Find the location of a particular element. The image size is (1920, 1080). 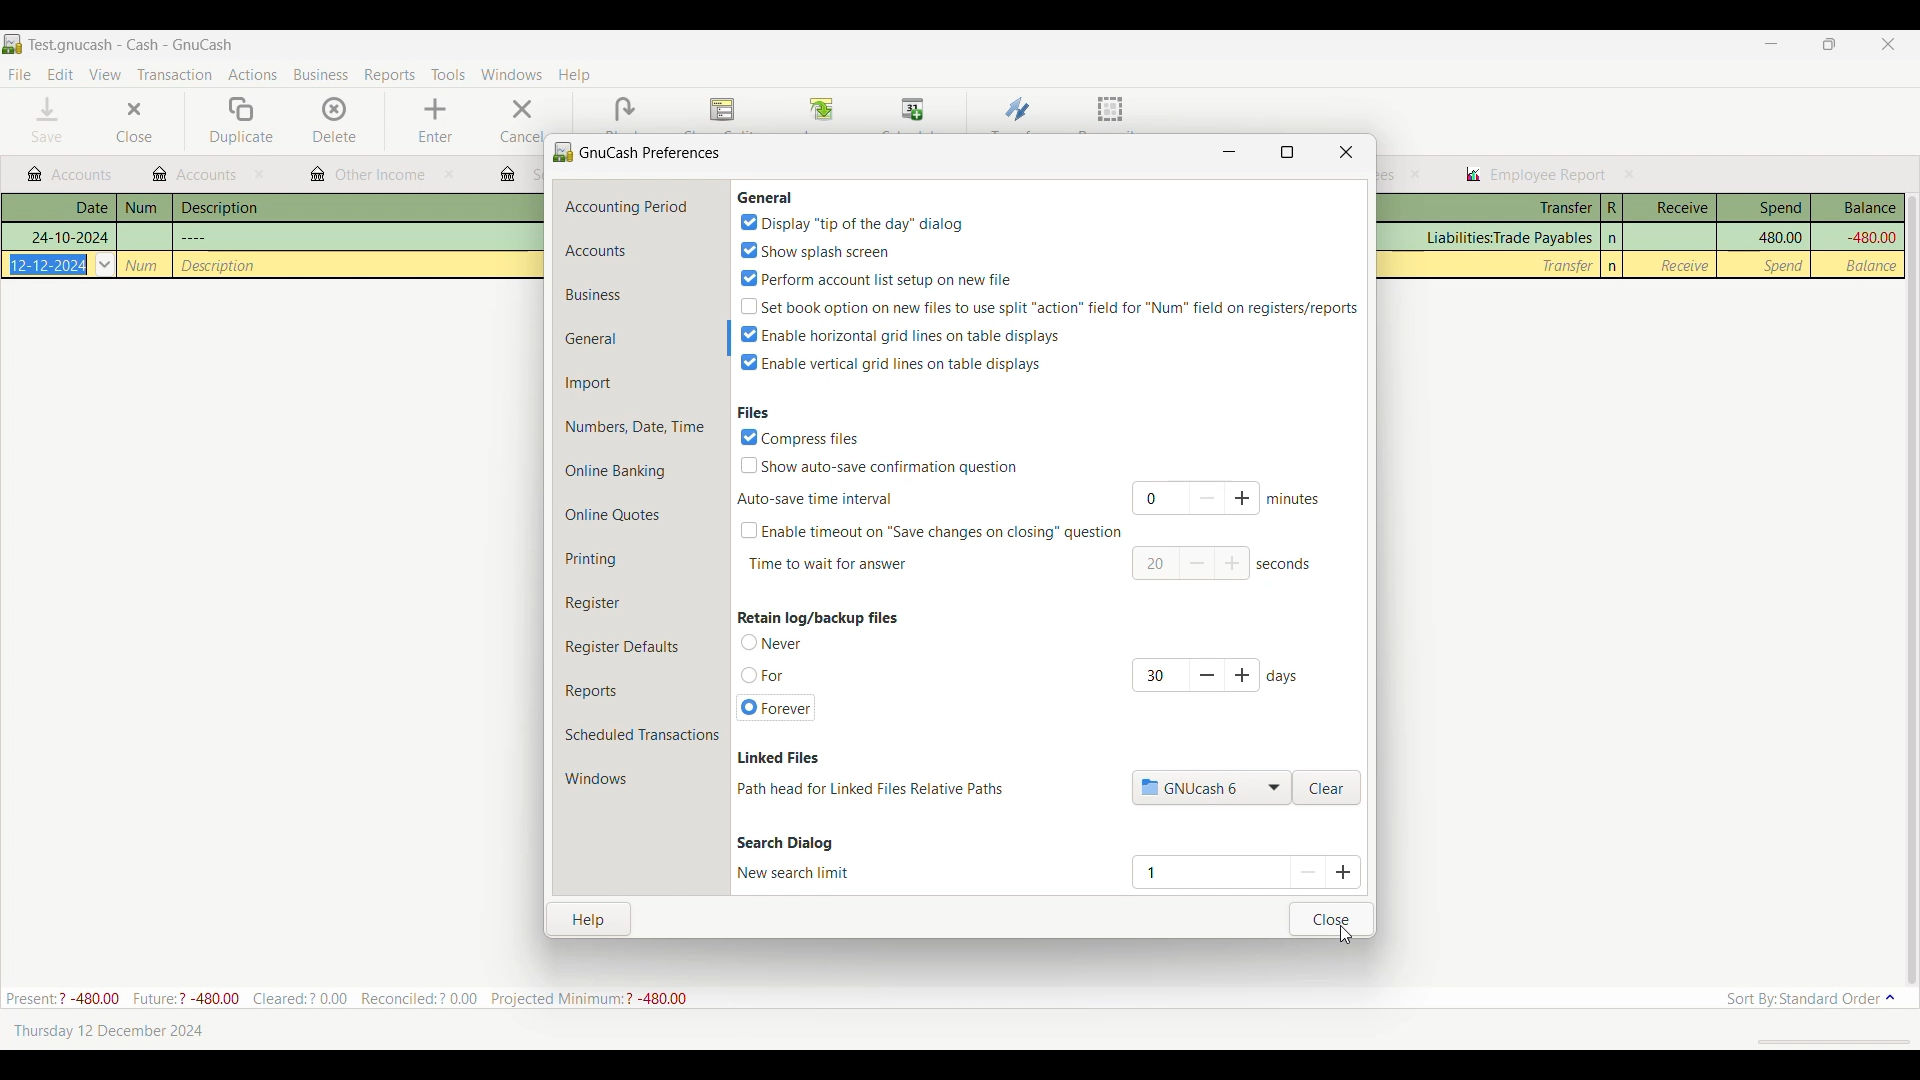

Close is located at coordinates (133, 121).